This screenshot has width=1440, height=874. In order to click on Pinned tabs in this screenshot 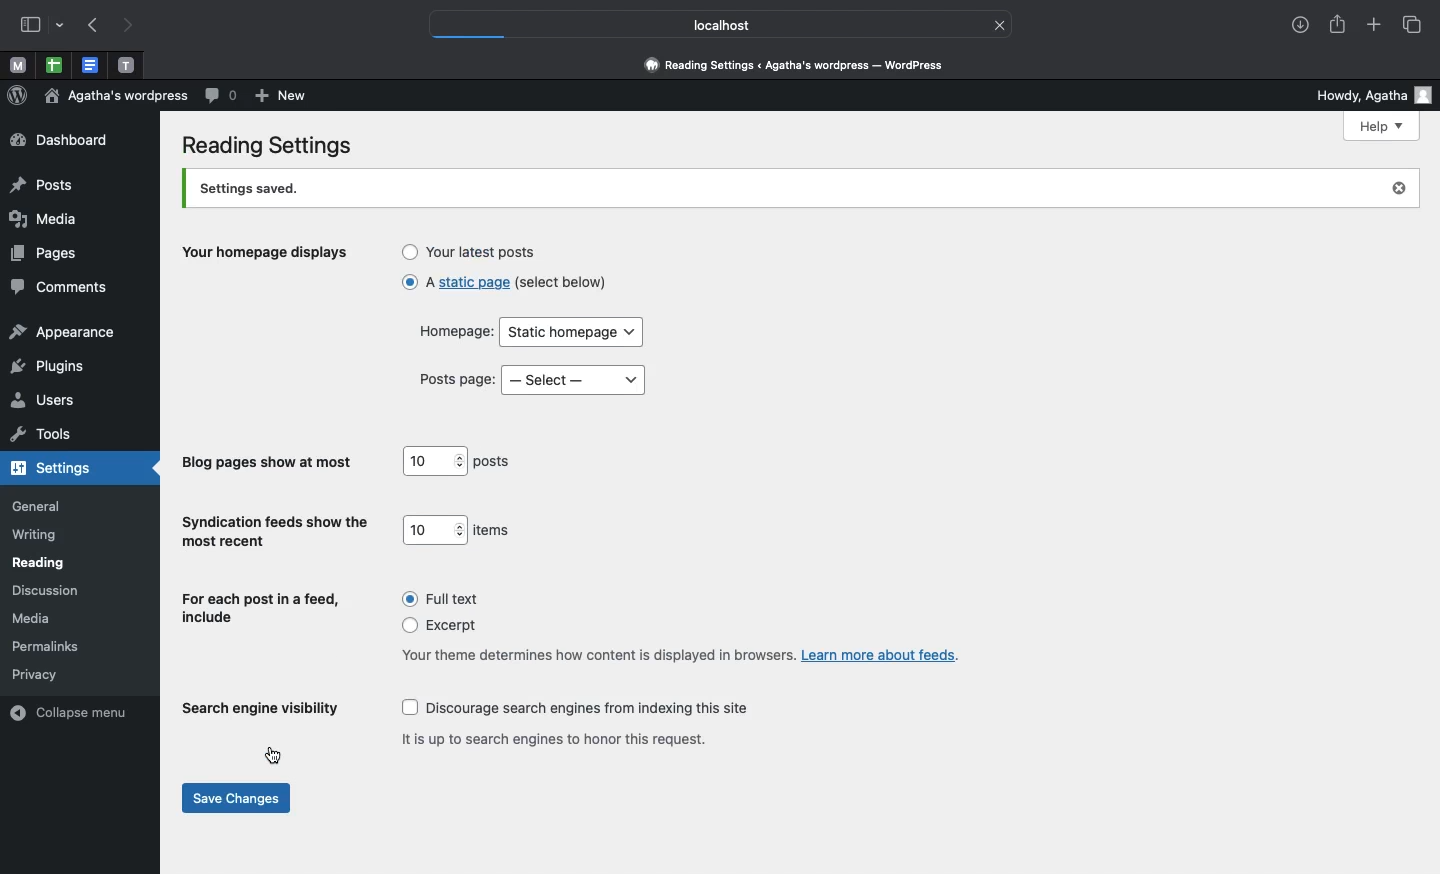, I will do `click(14, 64)`.